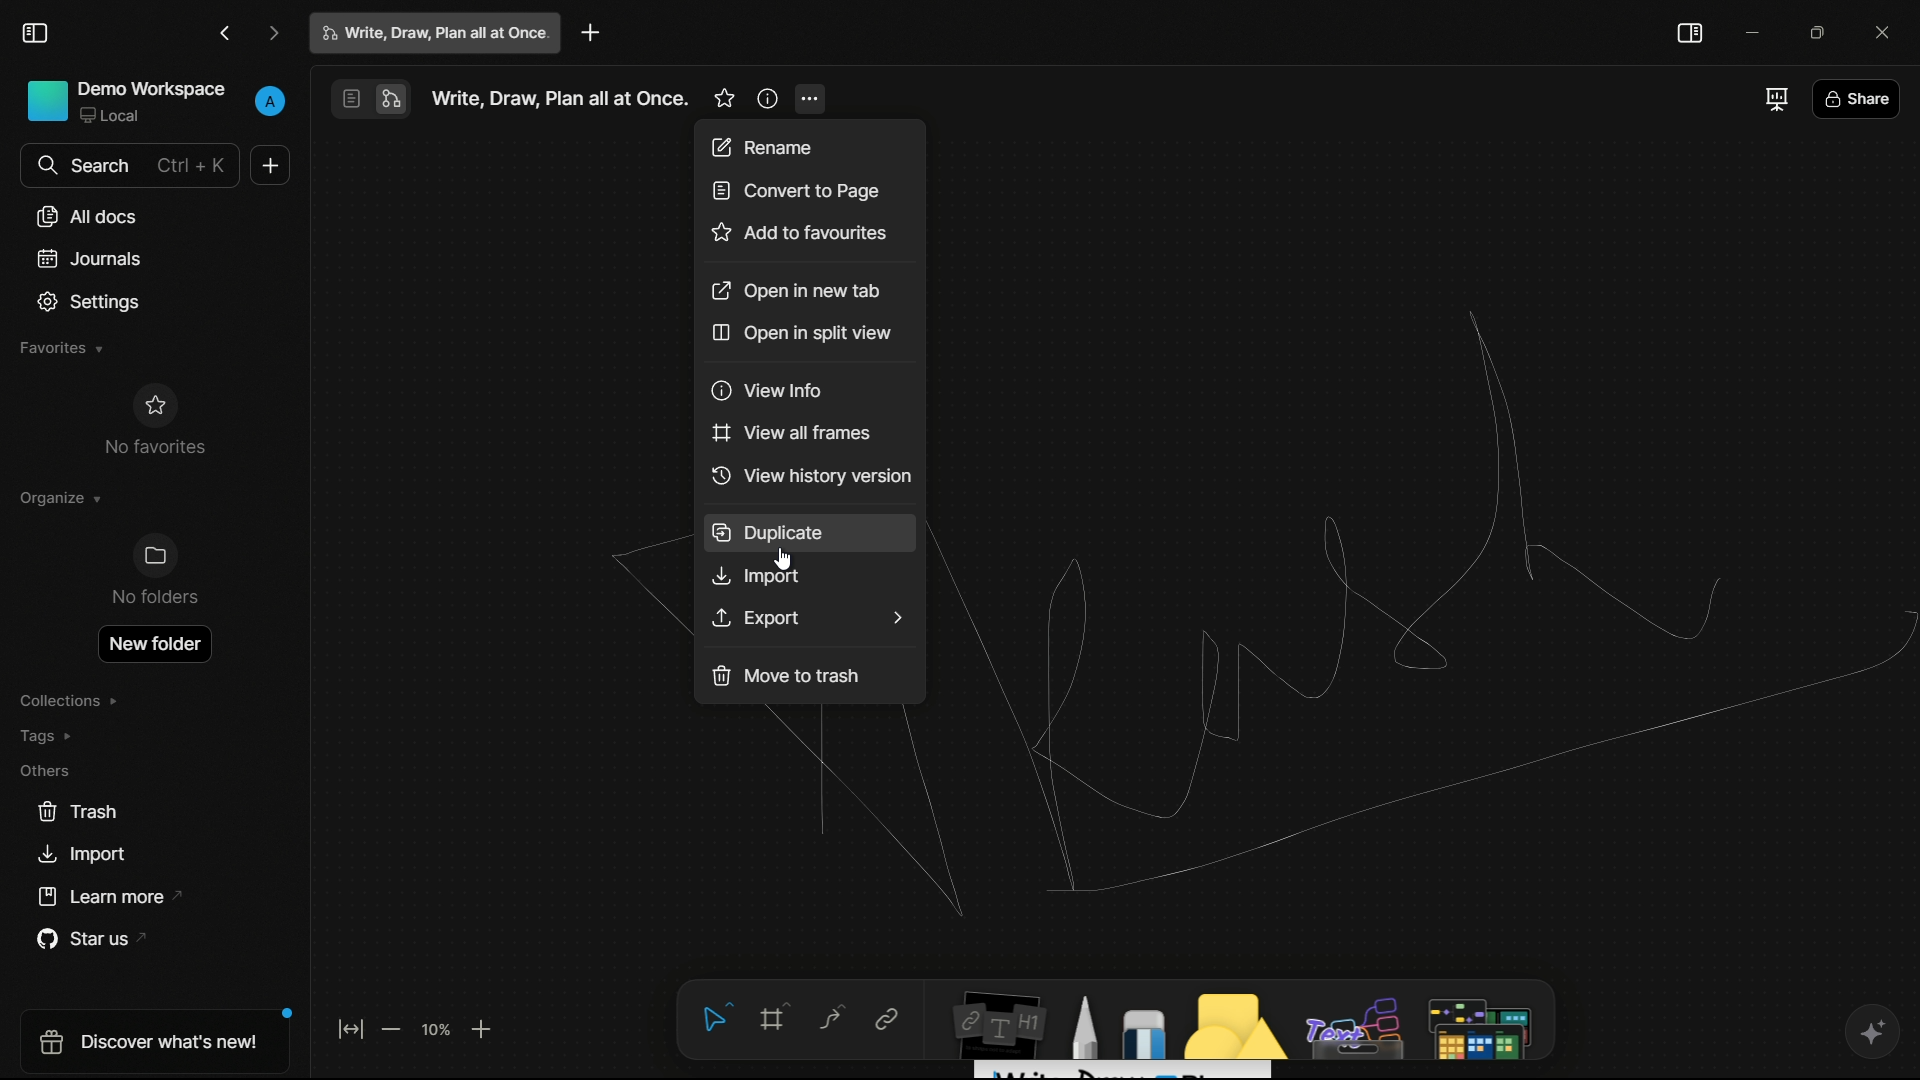  I want to click on Icon, so click(157, 556).